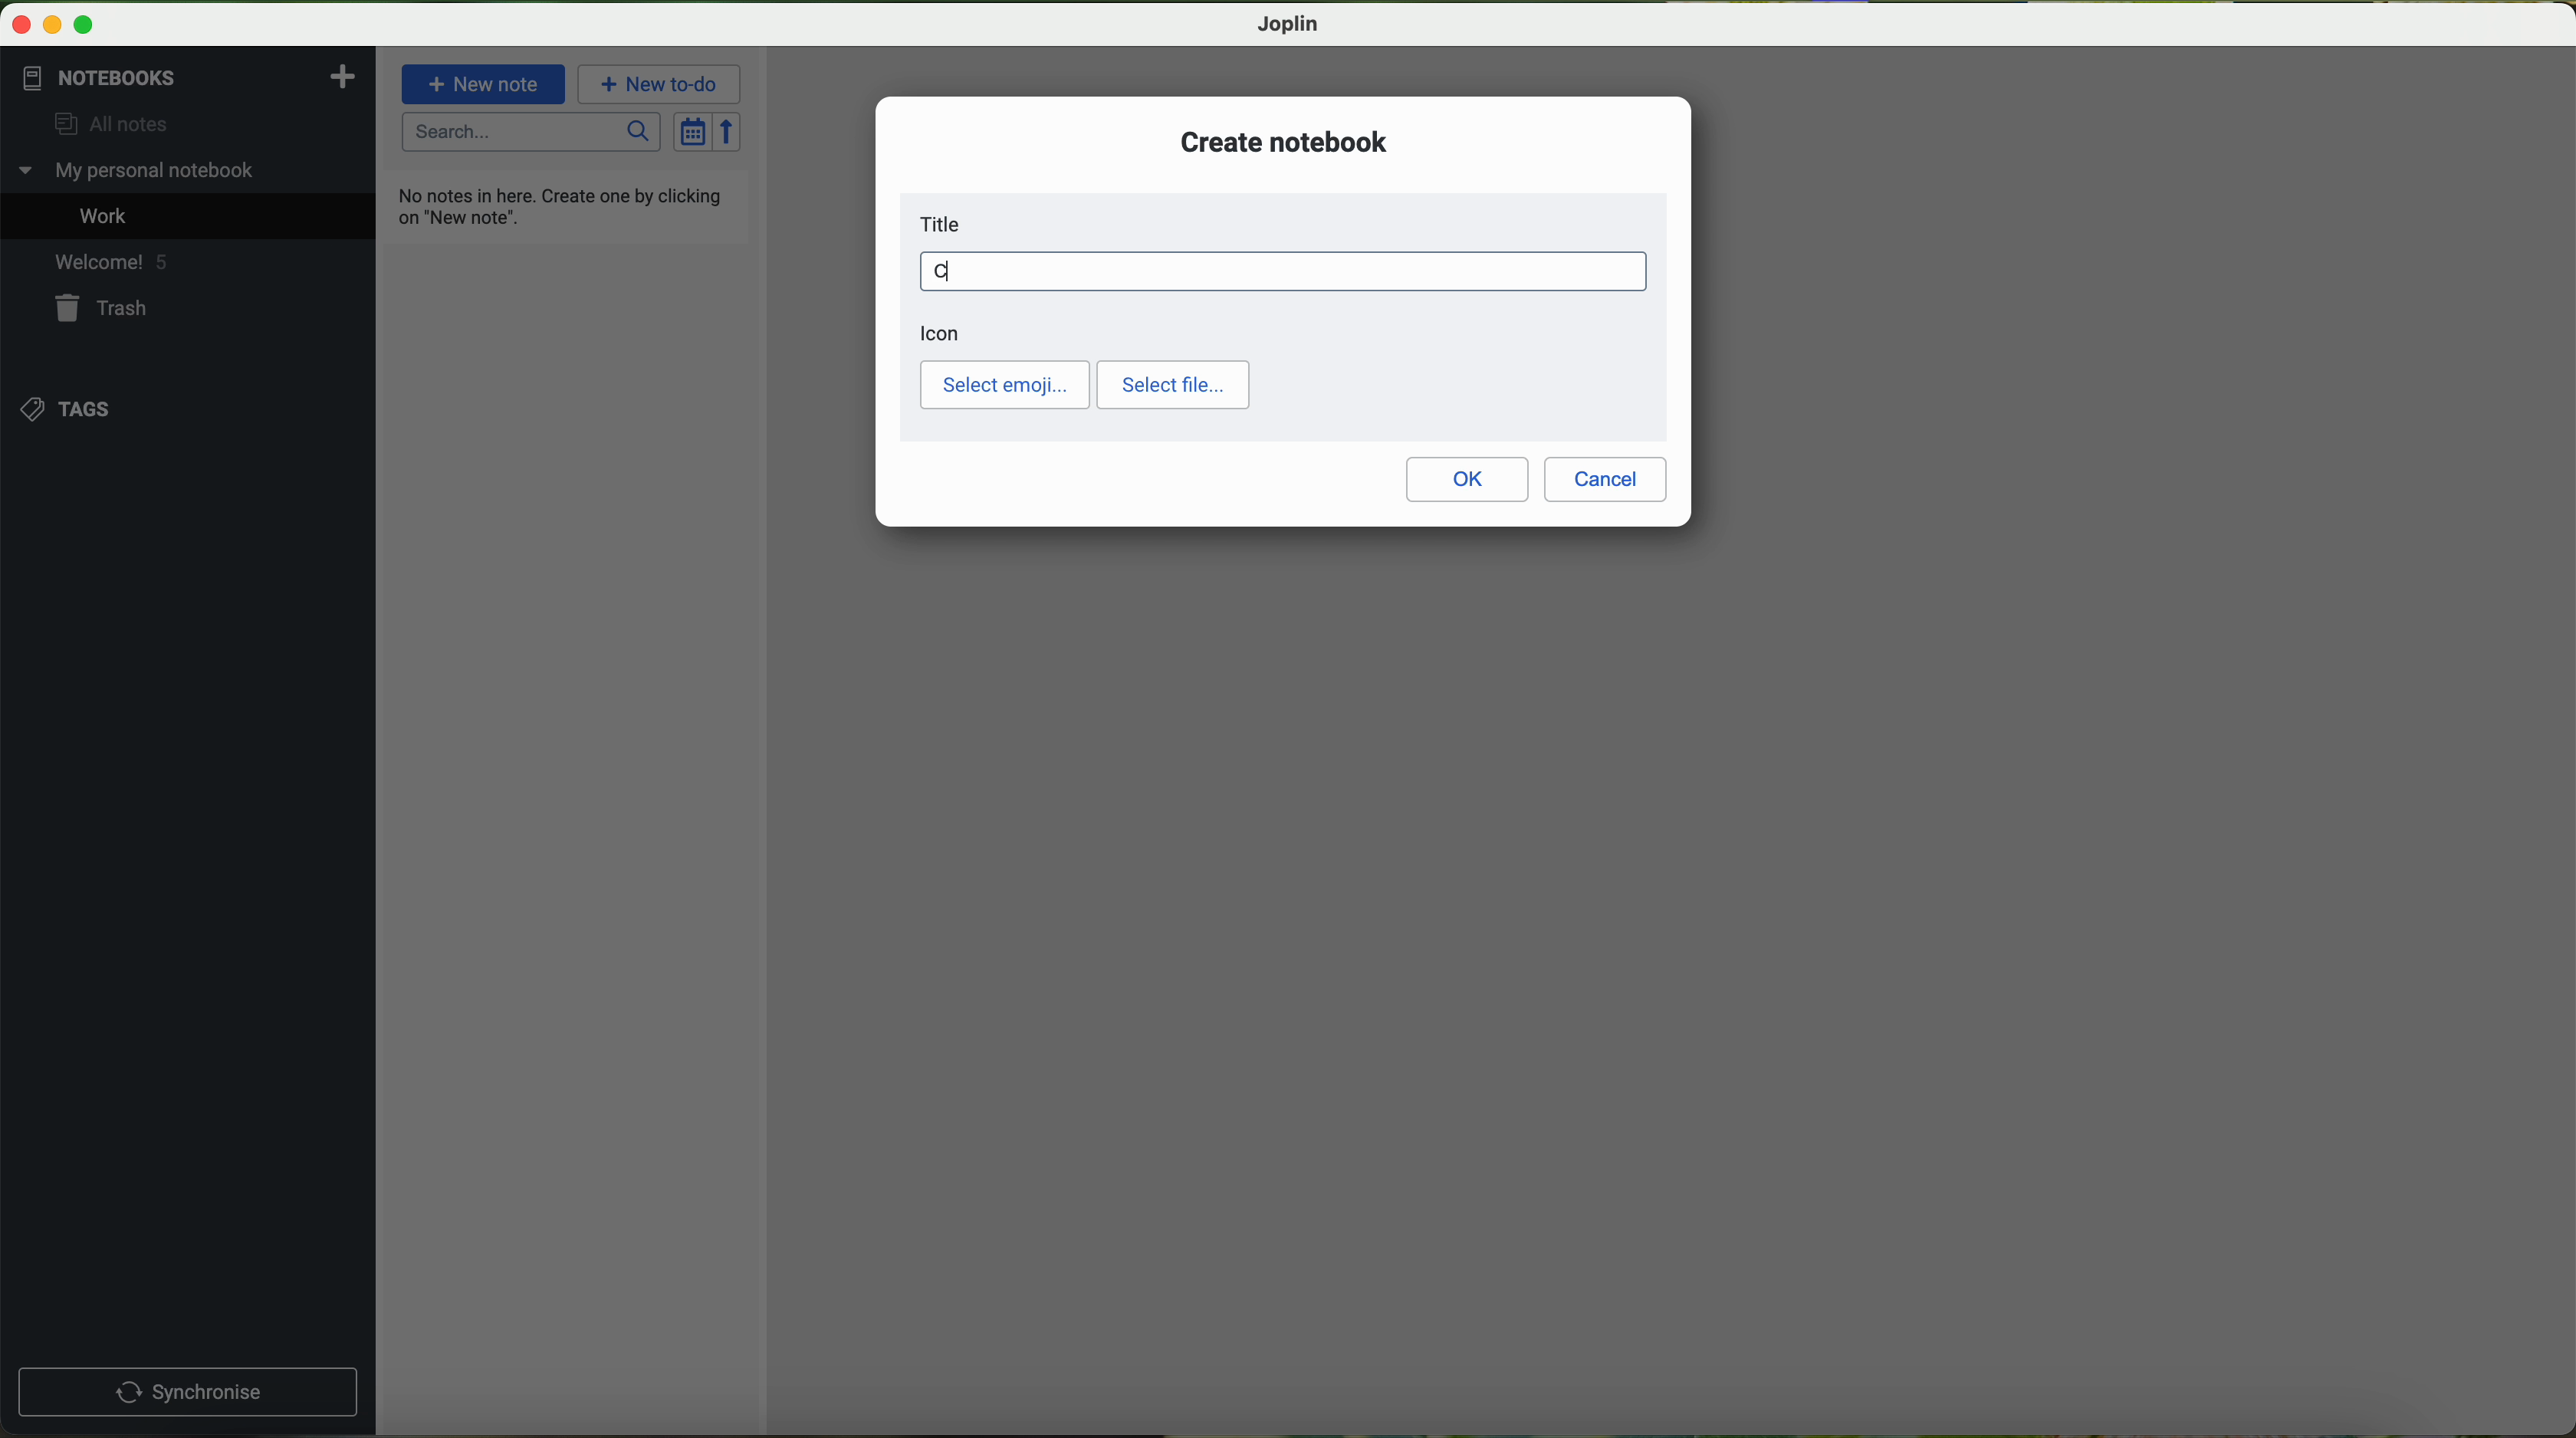 The height and width of the screenshot is (1438, 2576). Describe the element at coordinates (103, 125) in the screenshot. I see `all notes` at that location.